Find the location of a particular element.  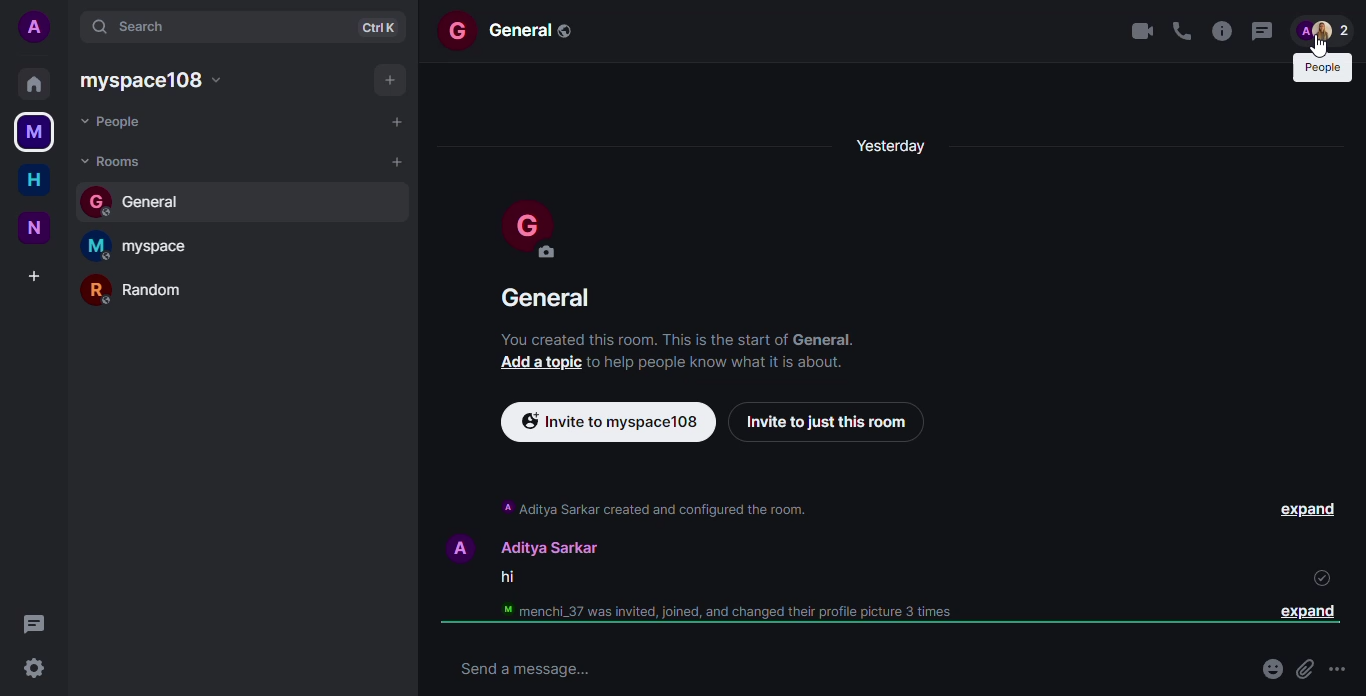

home is located at coordinates (34, 176).